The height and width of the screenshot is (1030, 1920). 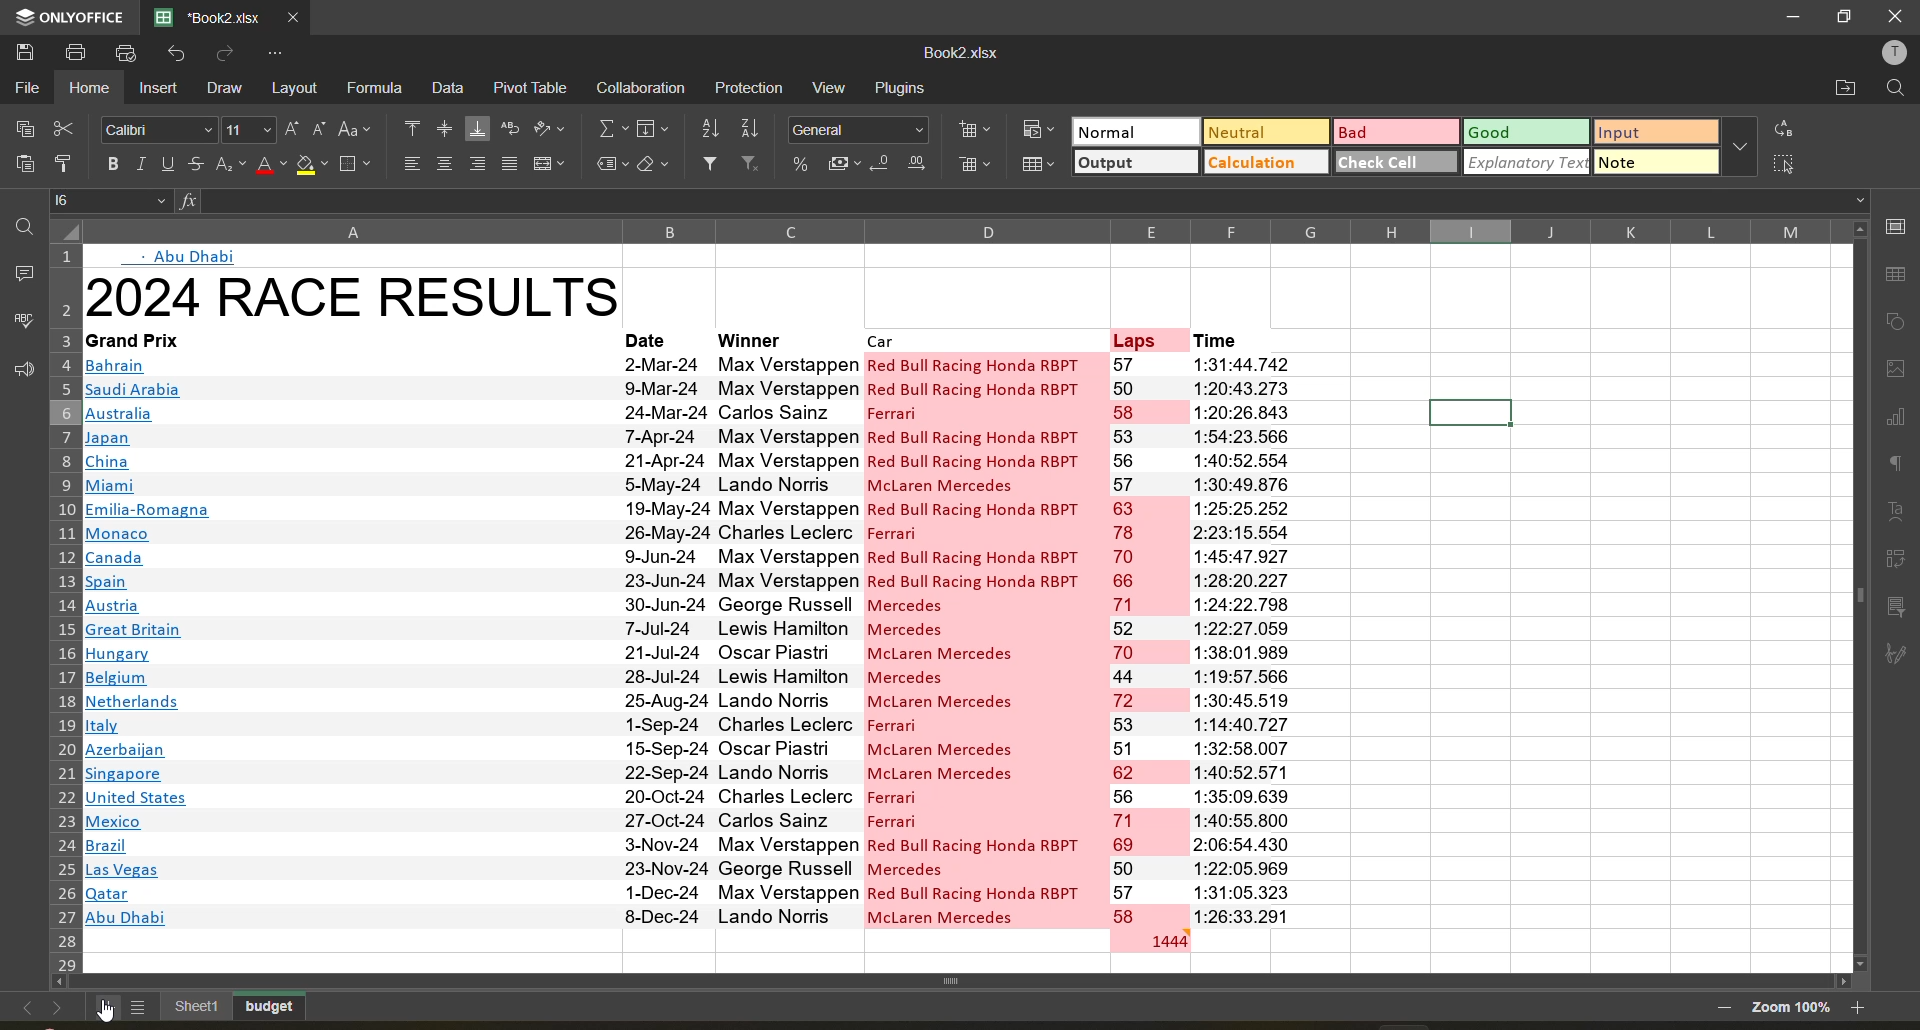 What do you see at coordinates (1792, 18) in the screenshot?
I see `minimize` at bounding box center [1792, 18].